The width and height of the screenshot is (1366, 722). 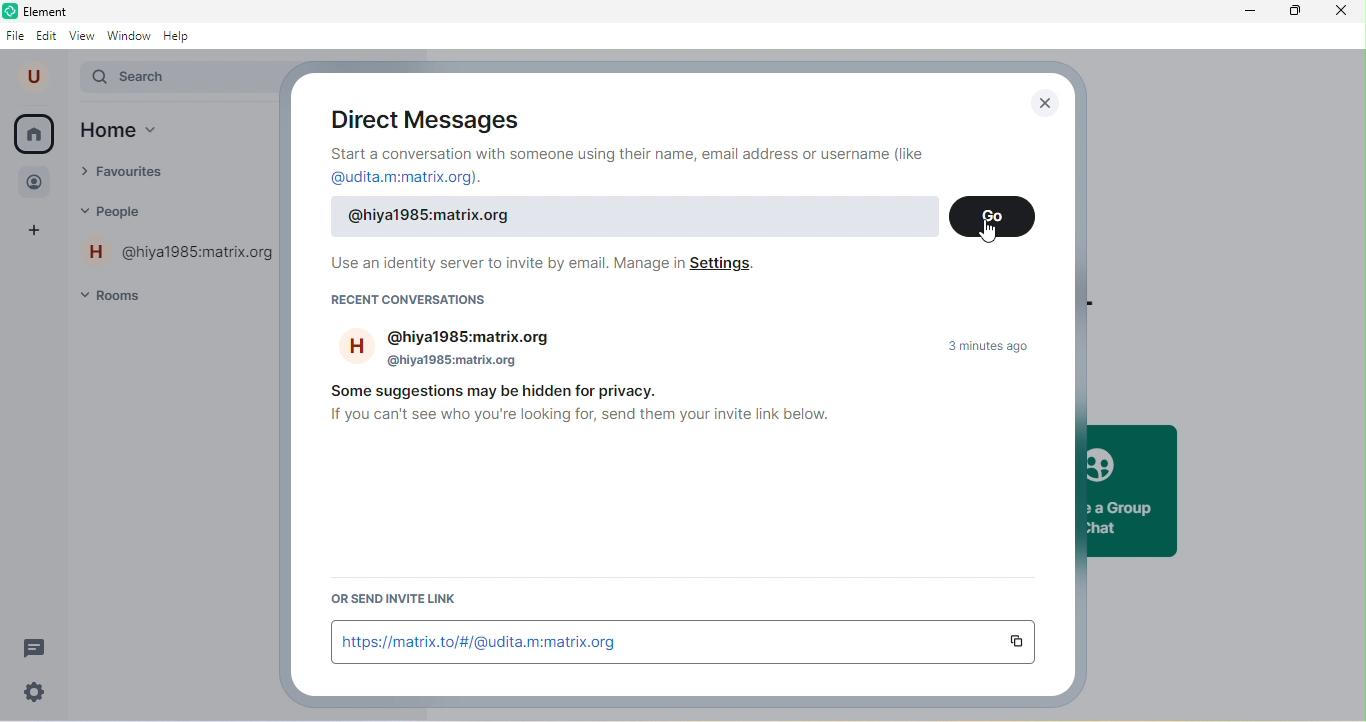 I want to click on home, so click(x=34, y=134).